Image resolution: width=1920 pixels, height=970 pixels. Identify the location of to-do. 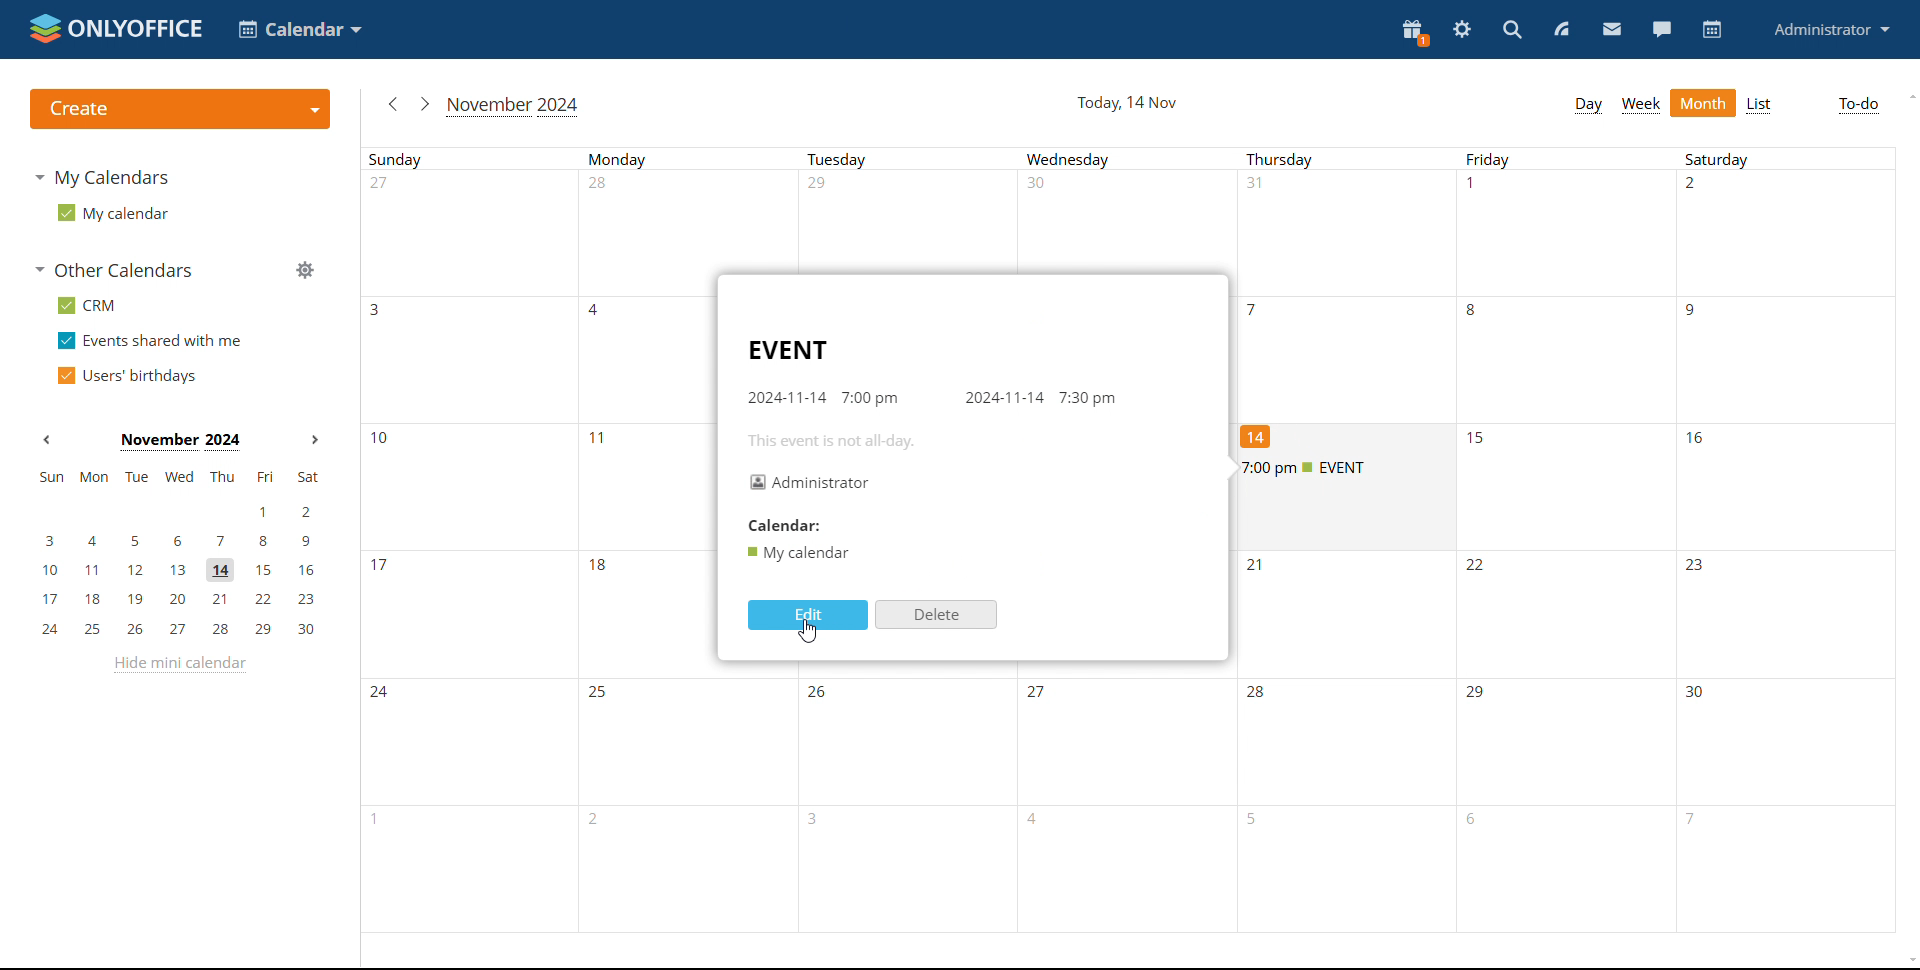
(1858, 107).